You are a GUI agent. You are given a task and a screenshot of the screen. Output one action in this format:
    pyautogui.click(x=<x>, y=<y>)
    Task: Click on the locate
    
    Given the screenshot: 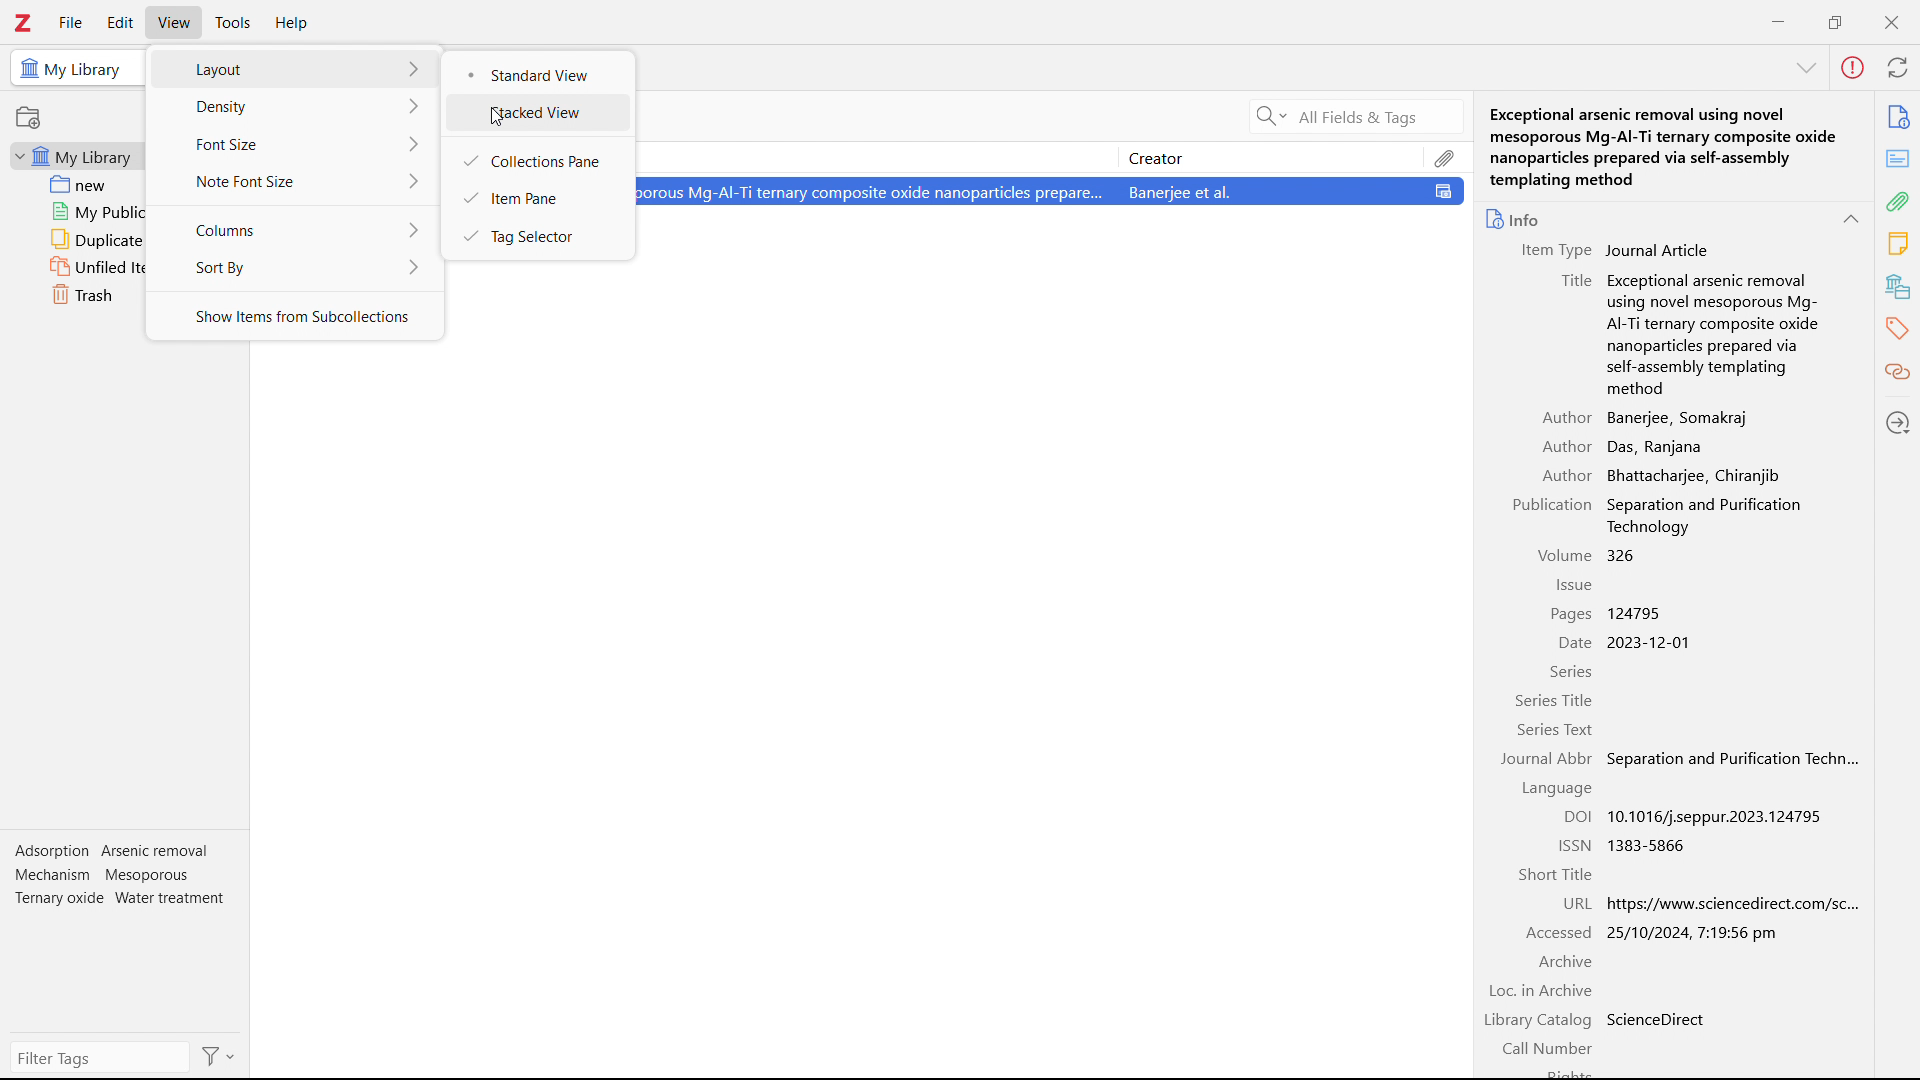 What is the action you would take?
    pyautogui.click(x=1899, y=422)
    